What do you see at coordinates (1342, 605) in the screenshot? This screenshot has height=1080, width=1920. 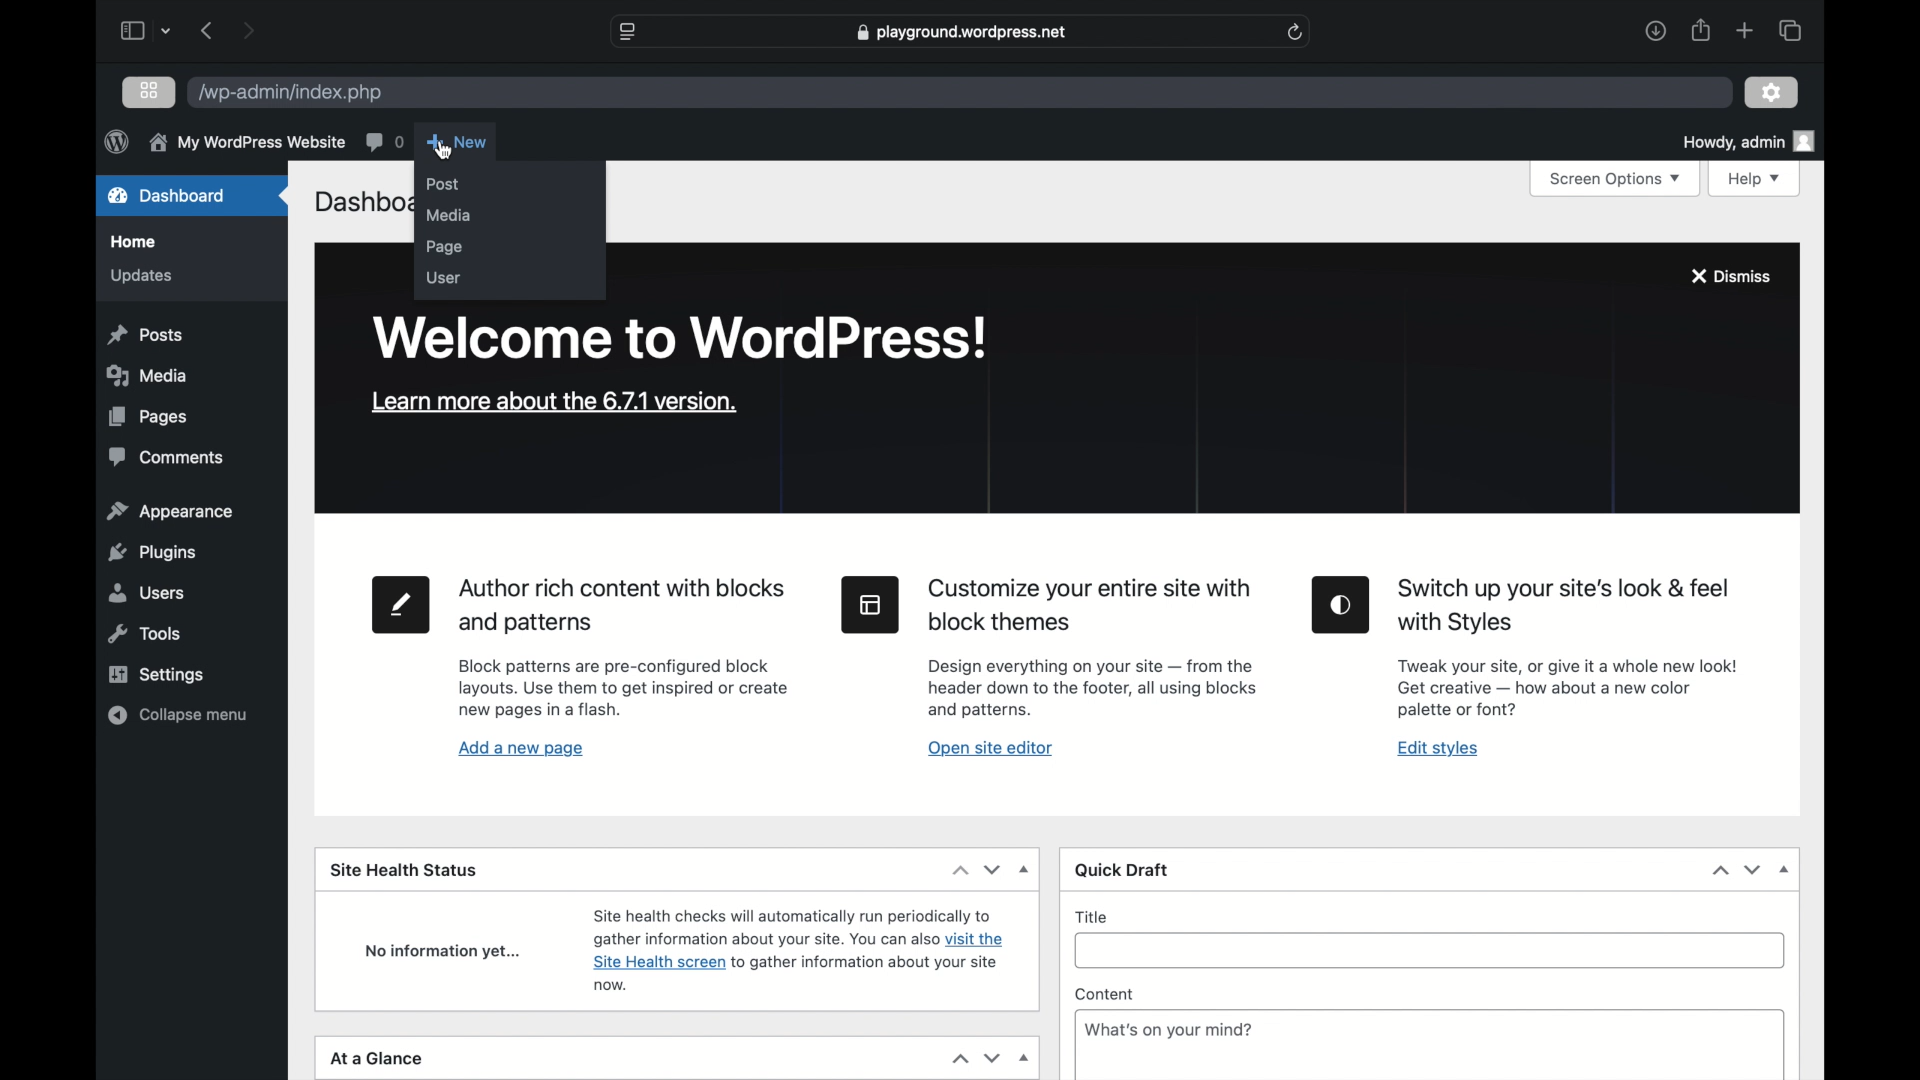 I see `edit styles` at bounding box center [1342, 605].